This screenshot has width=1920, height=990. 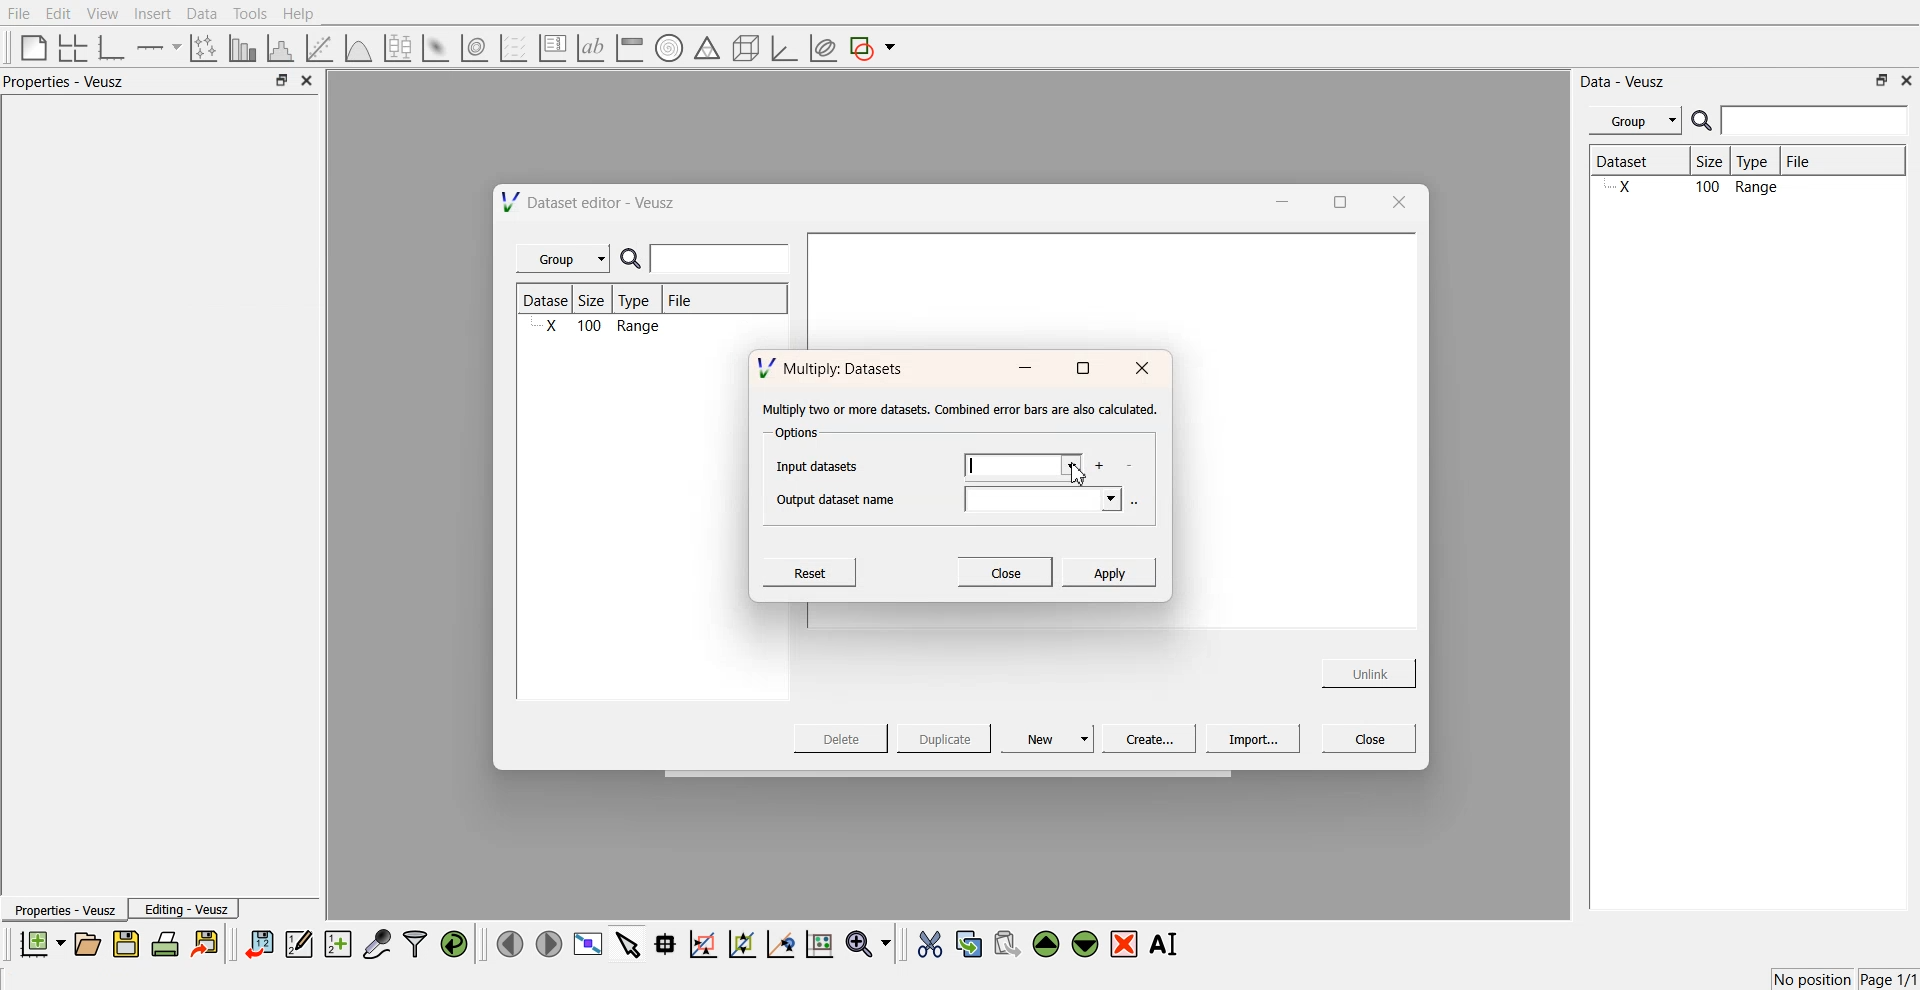 What do you see at coordinates (305, 16) in the screenshot?
I see `Help` at bounding box center [305, 16].